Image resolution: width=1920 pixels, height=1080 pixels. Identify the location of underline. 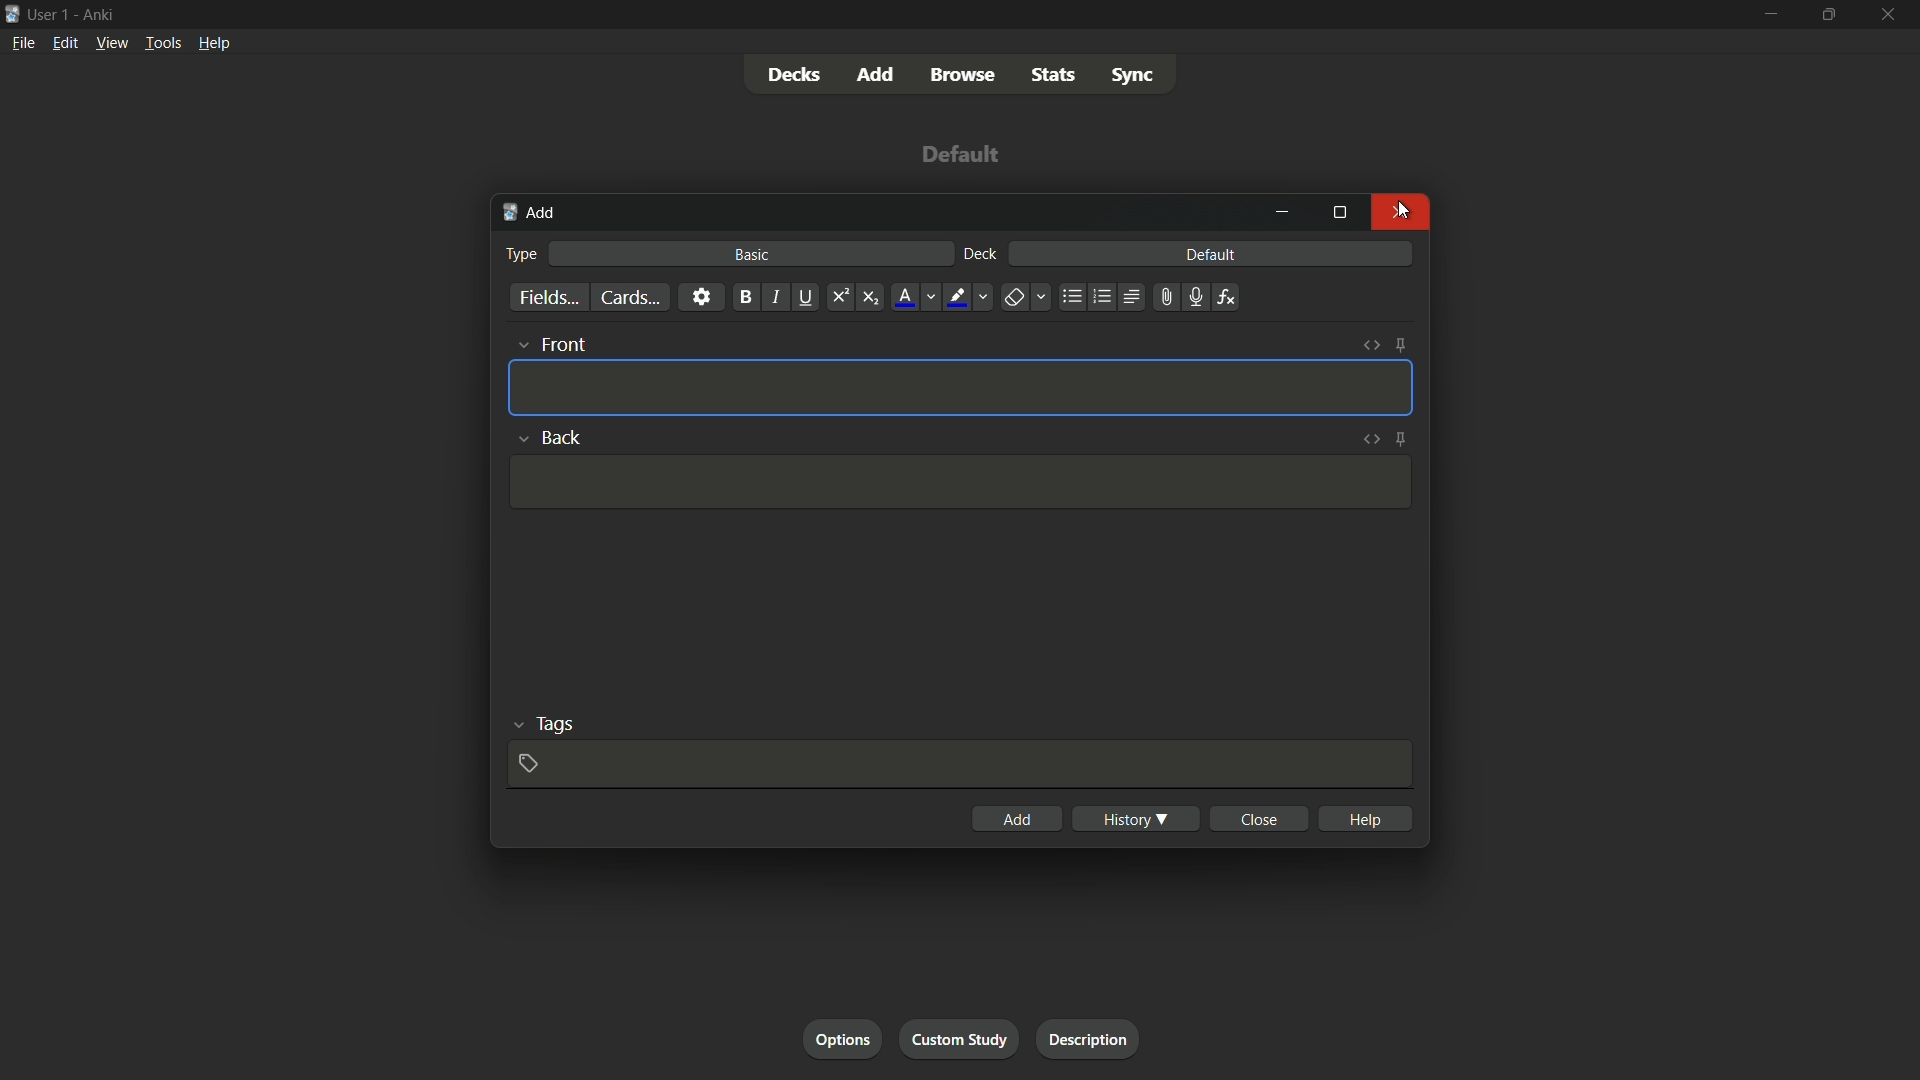
(805, 296).